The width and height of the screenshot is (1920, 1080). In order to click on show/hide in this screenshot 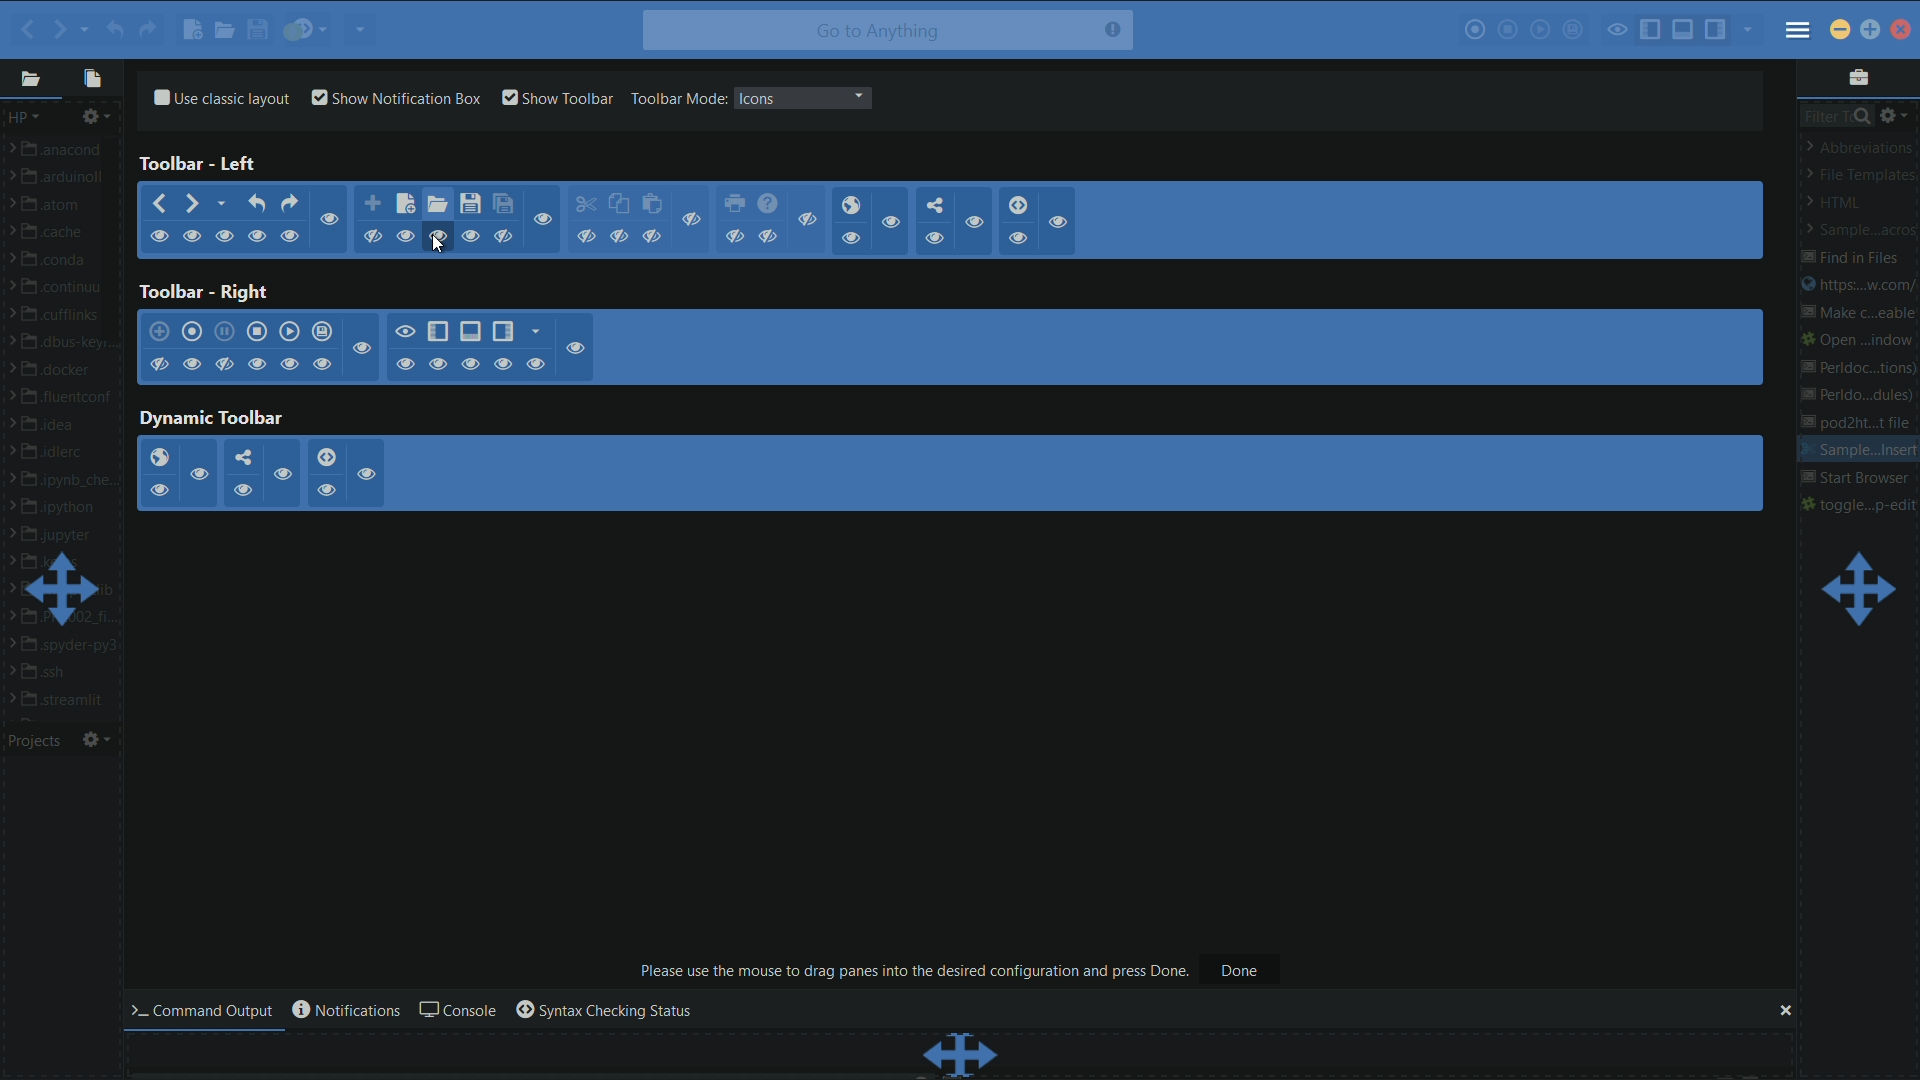, I will do `click(653, 236)`.